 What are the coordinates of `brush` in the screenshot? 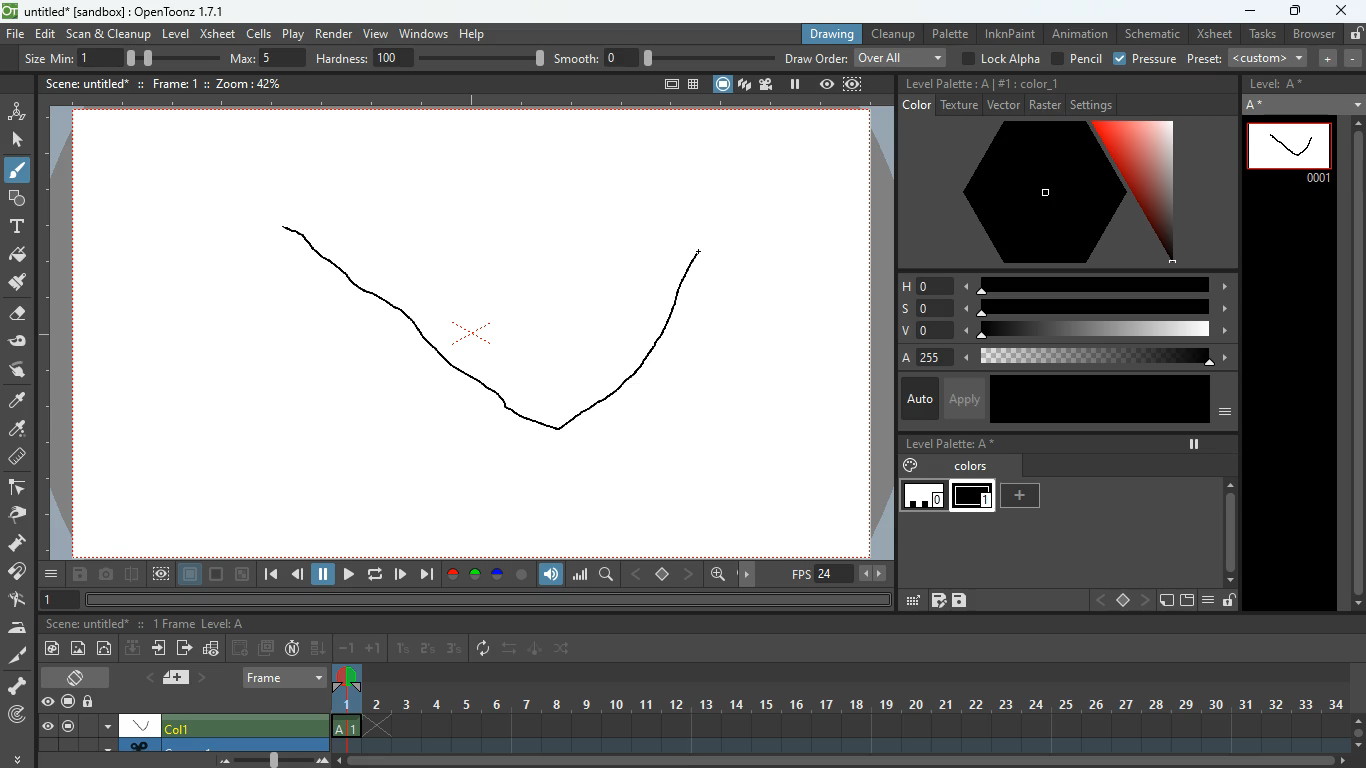 It's located at (19, 171).